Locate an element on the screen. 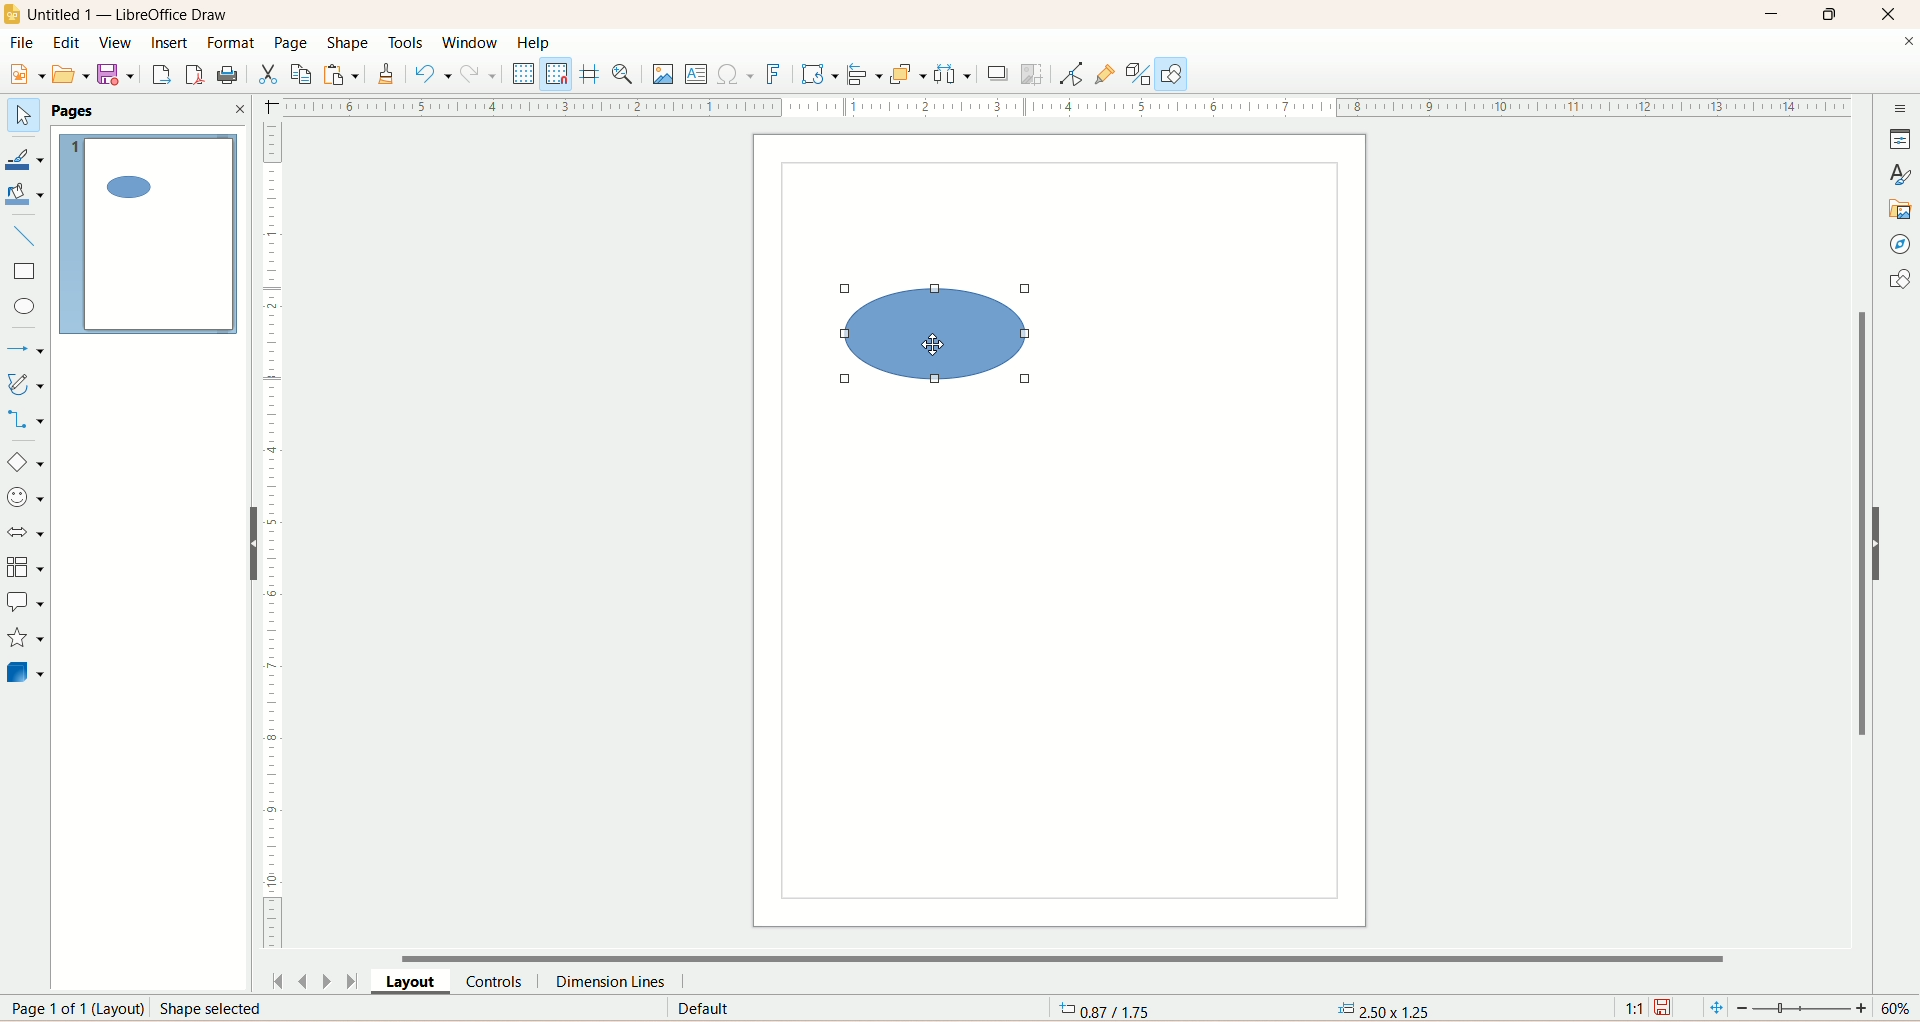 The width and height of the screenshot is (1920, 1022). shadow is located at coordinates (995, 76).